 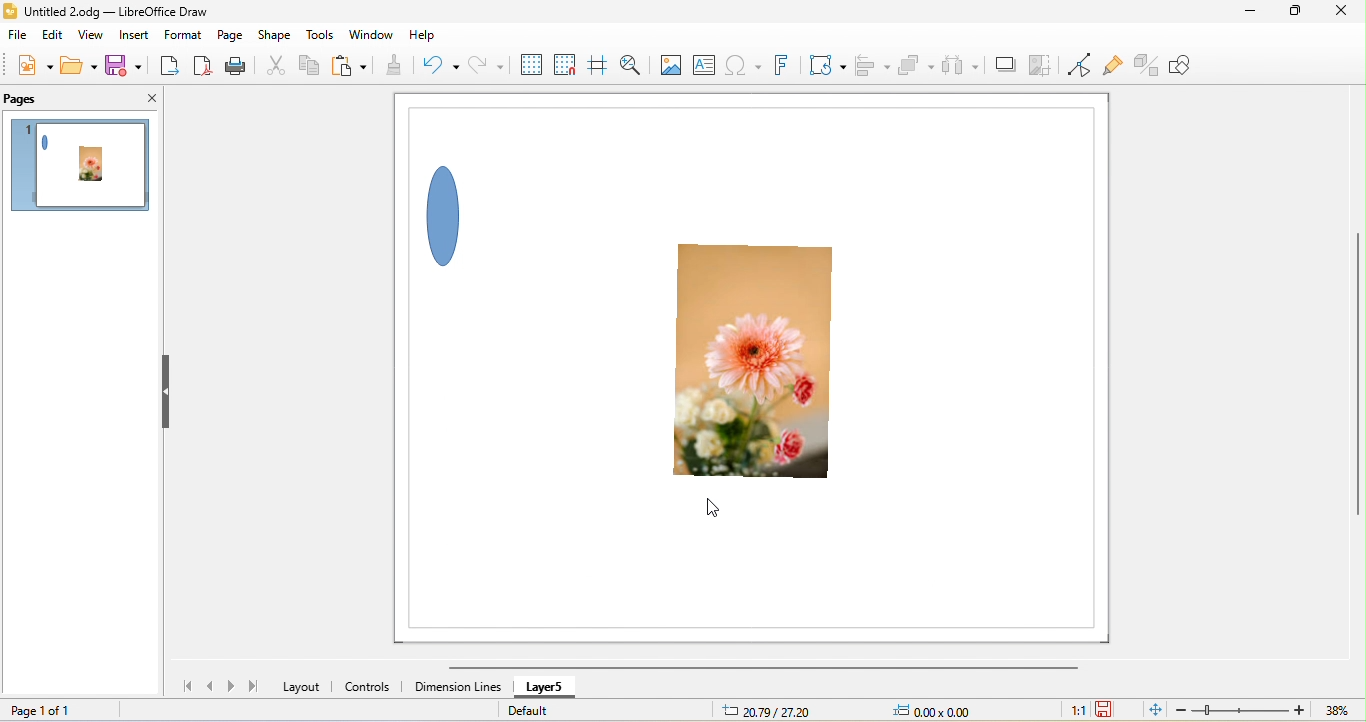 I want to click on Unlocked layer, so click(x=543, y=687).